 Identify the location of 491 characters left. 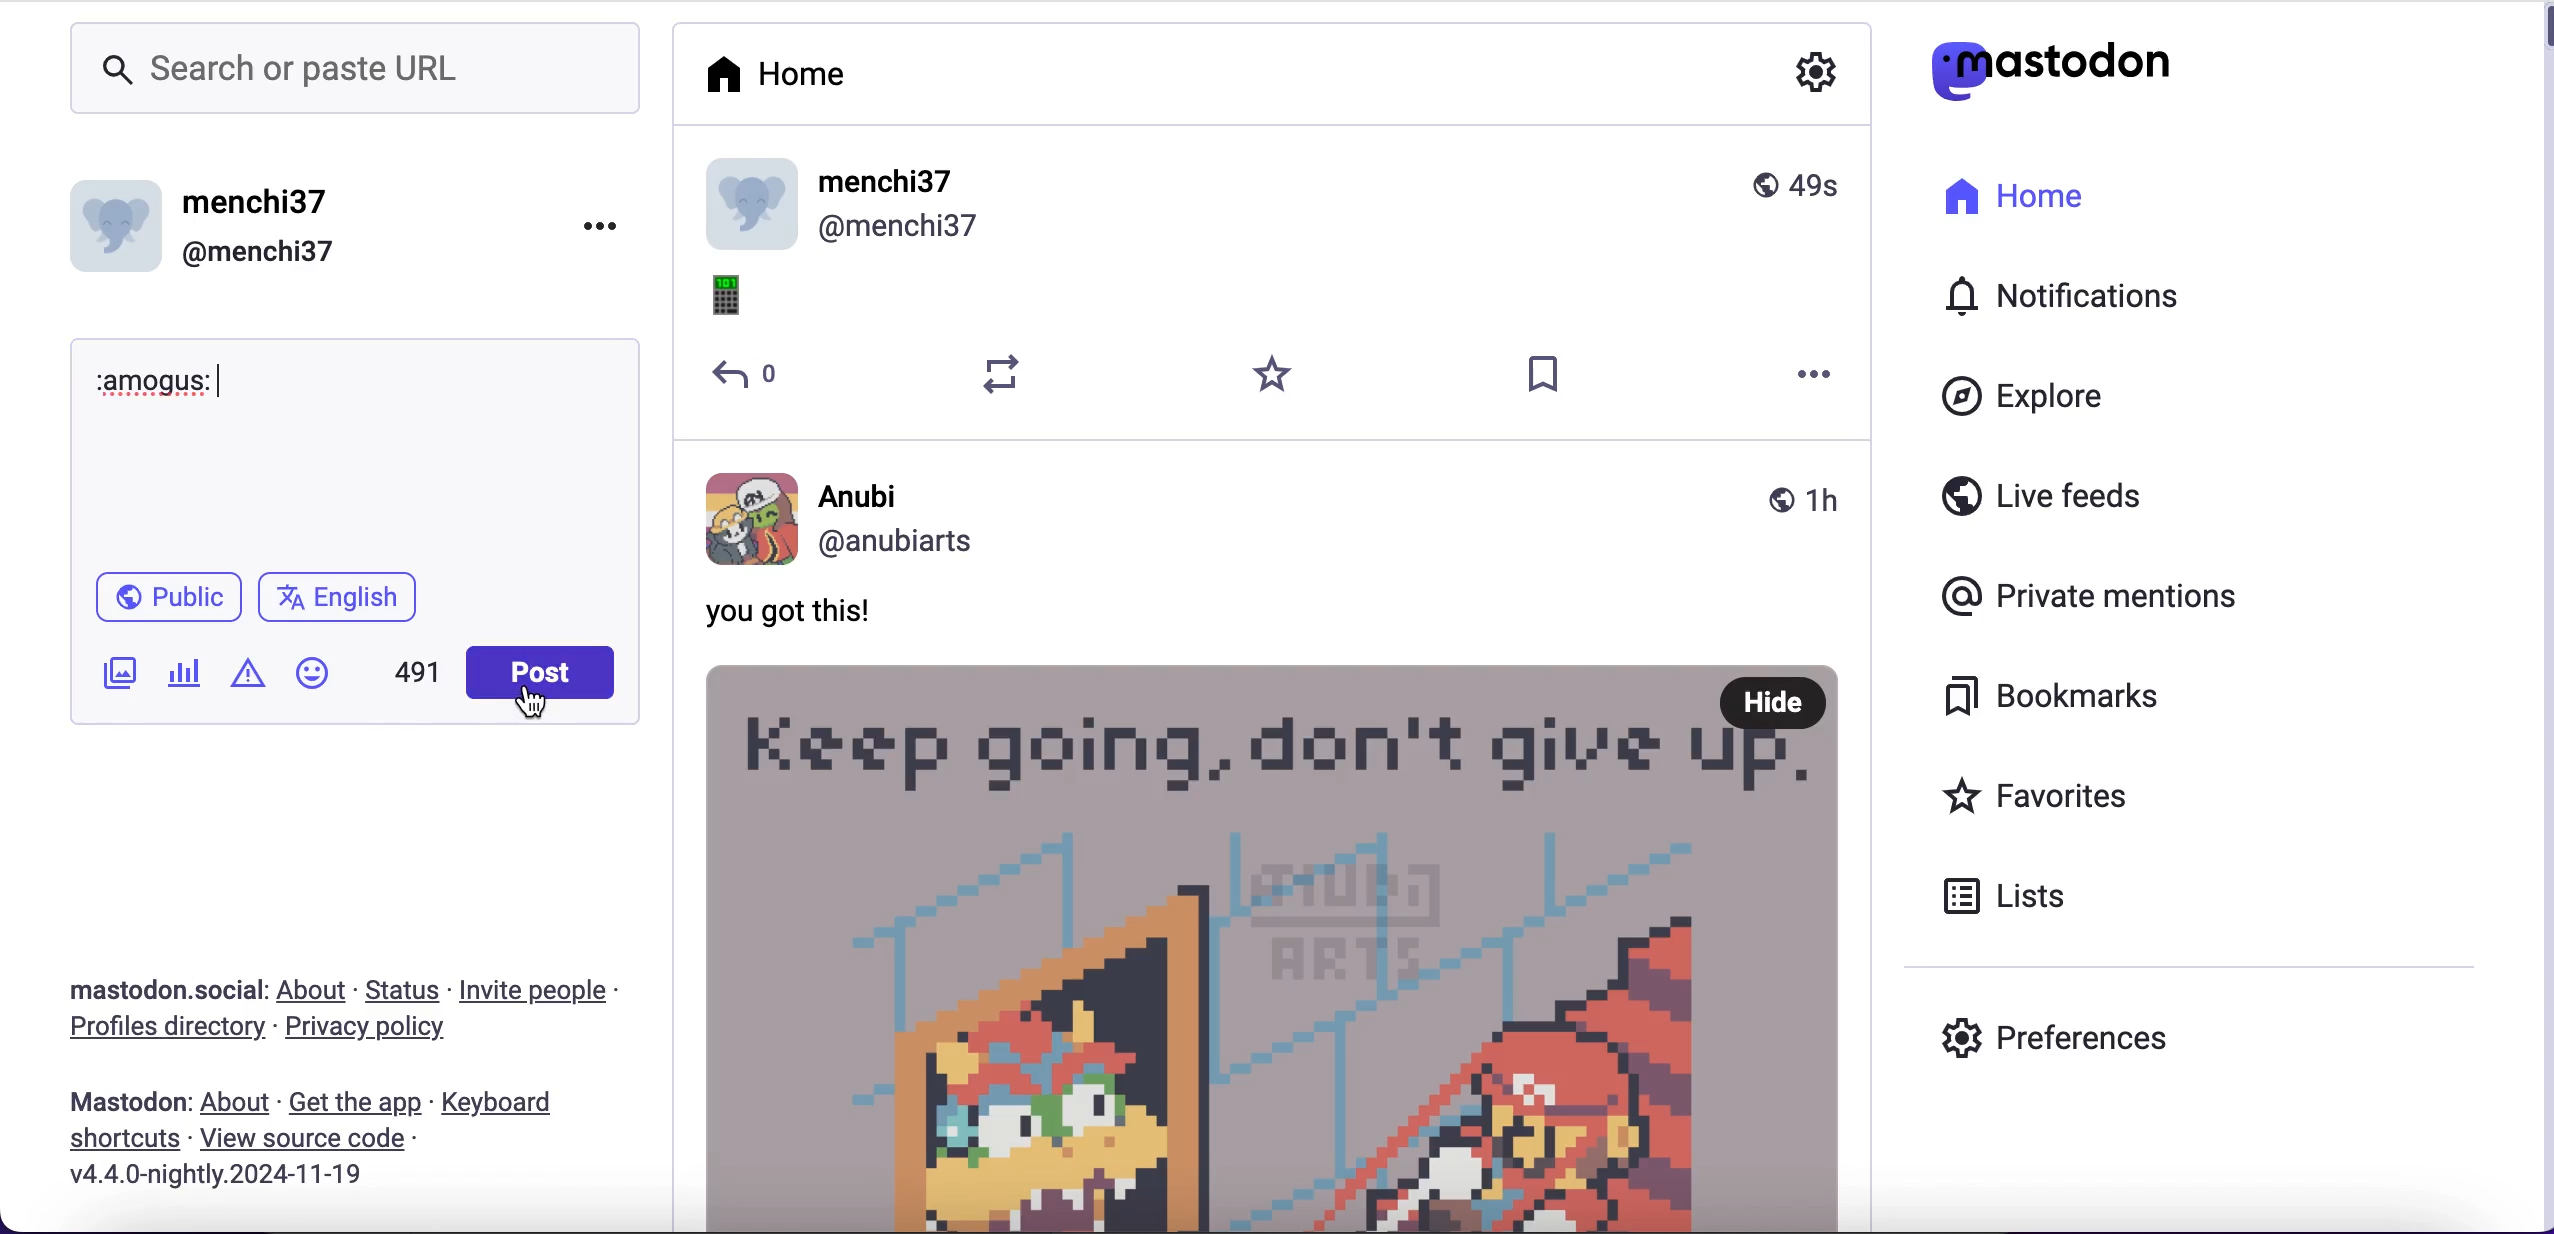
(420, 671).